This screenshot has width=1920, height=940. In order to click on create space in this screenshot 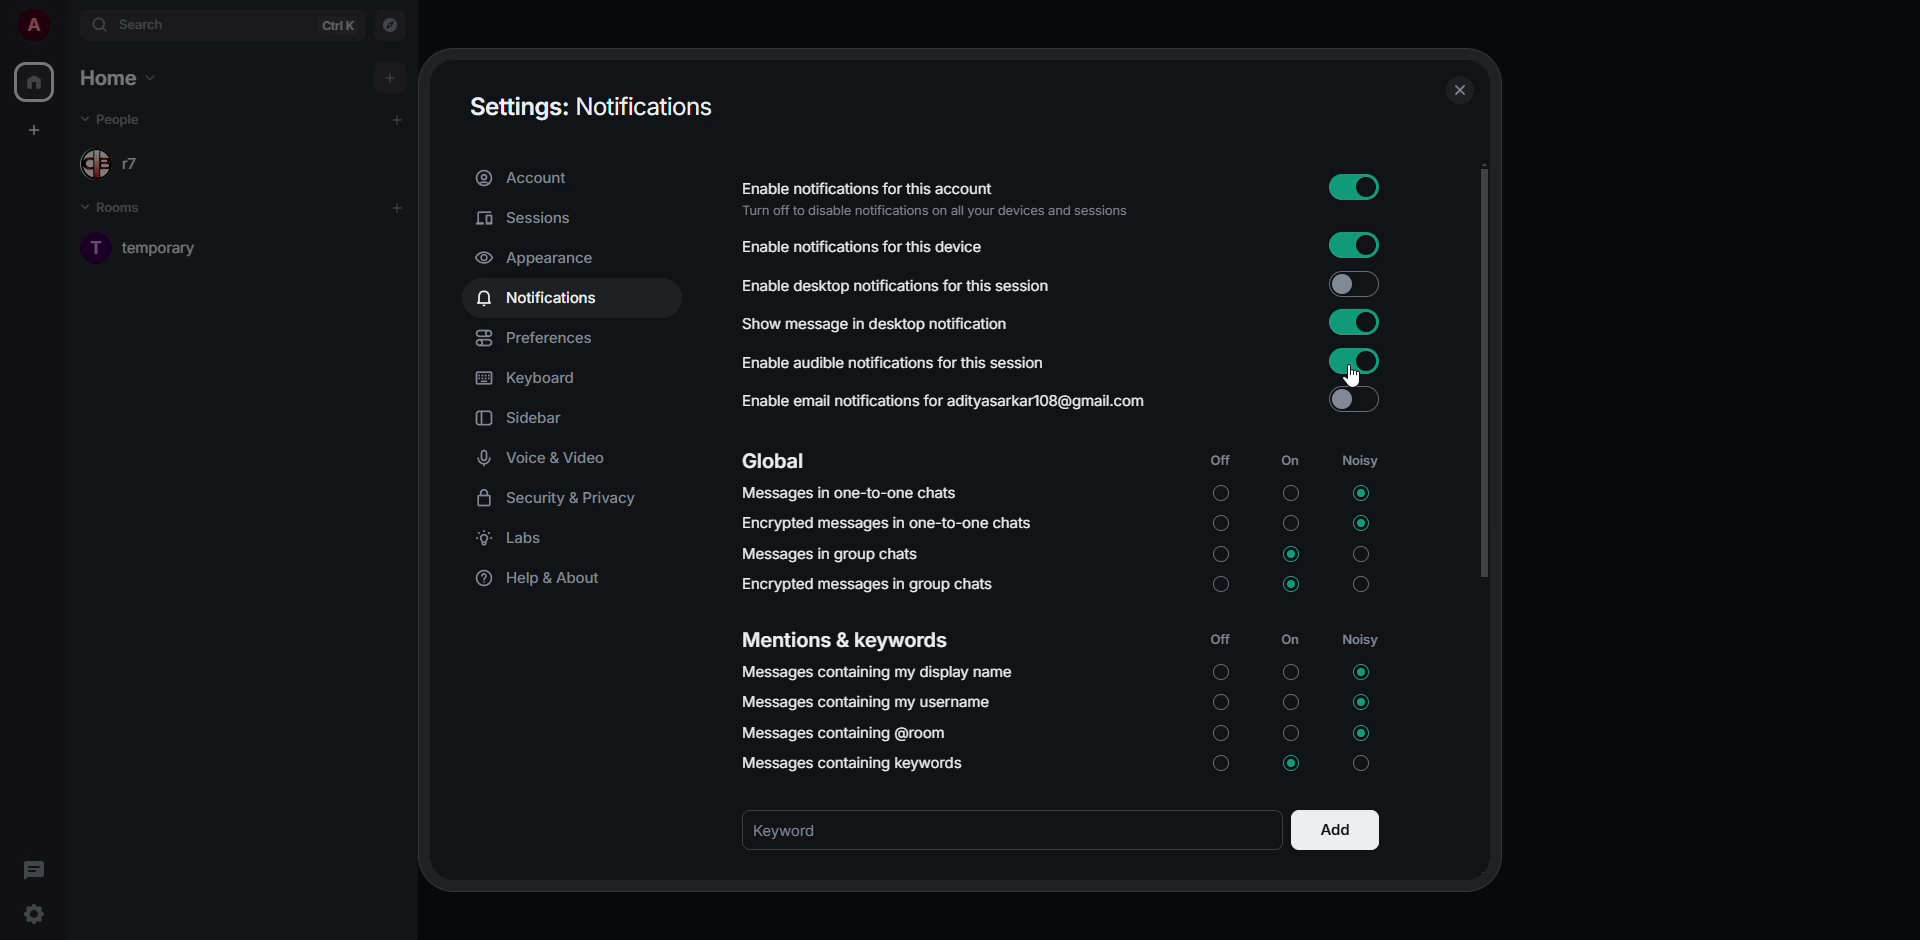, I will do `click(34, 129)`.